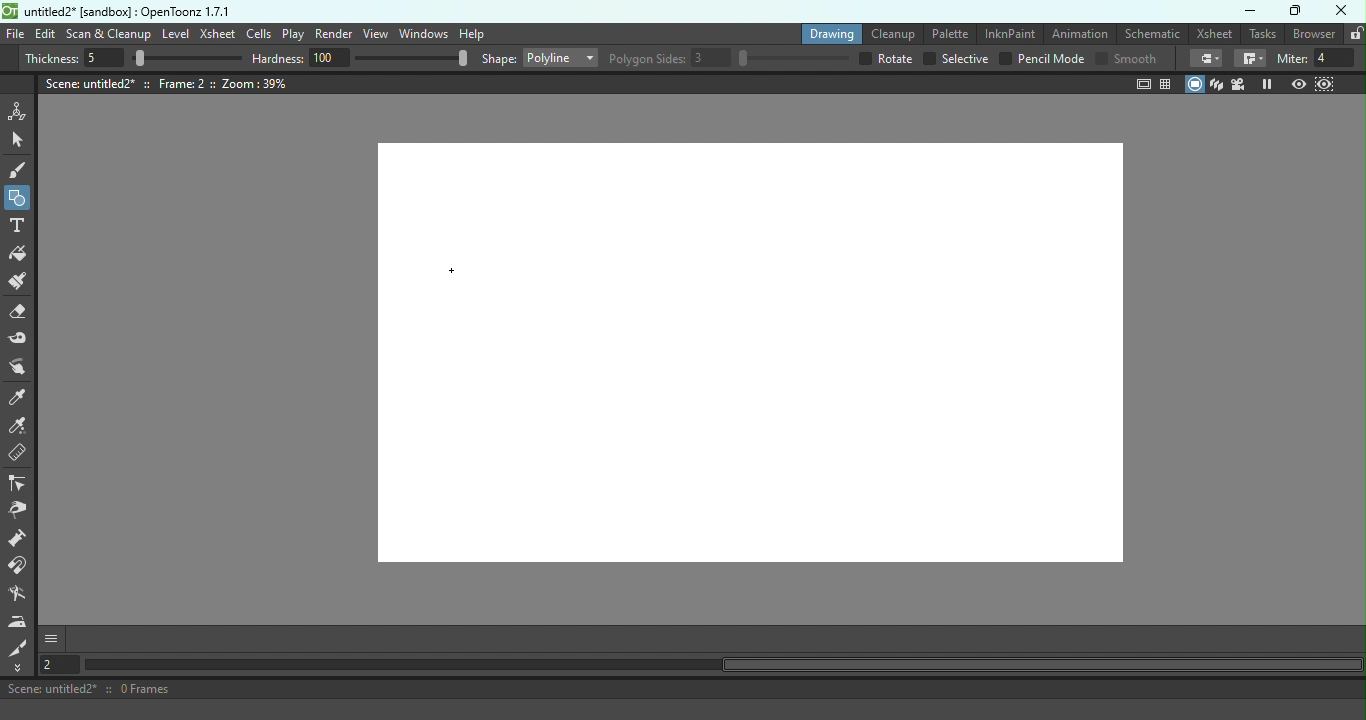  I want to click on Blender tool, so click(21, 596).